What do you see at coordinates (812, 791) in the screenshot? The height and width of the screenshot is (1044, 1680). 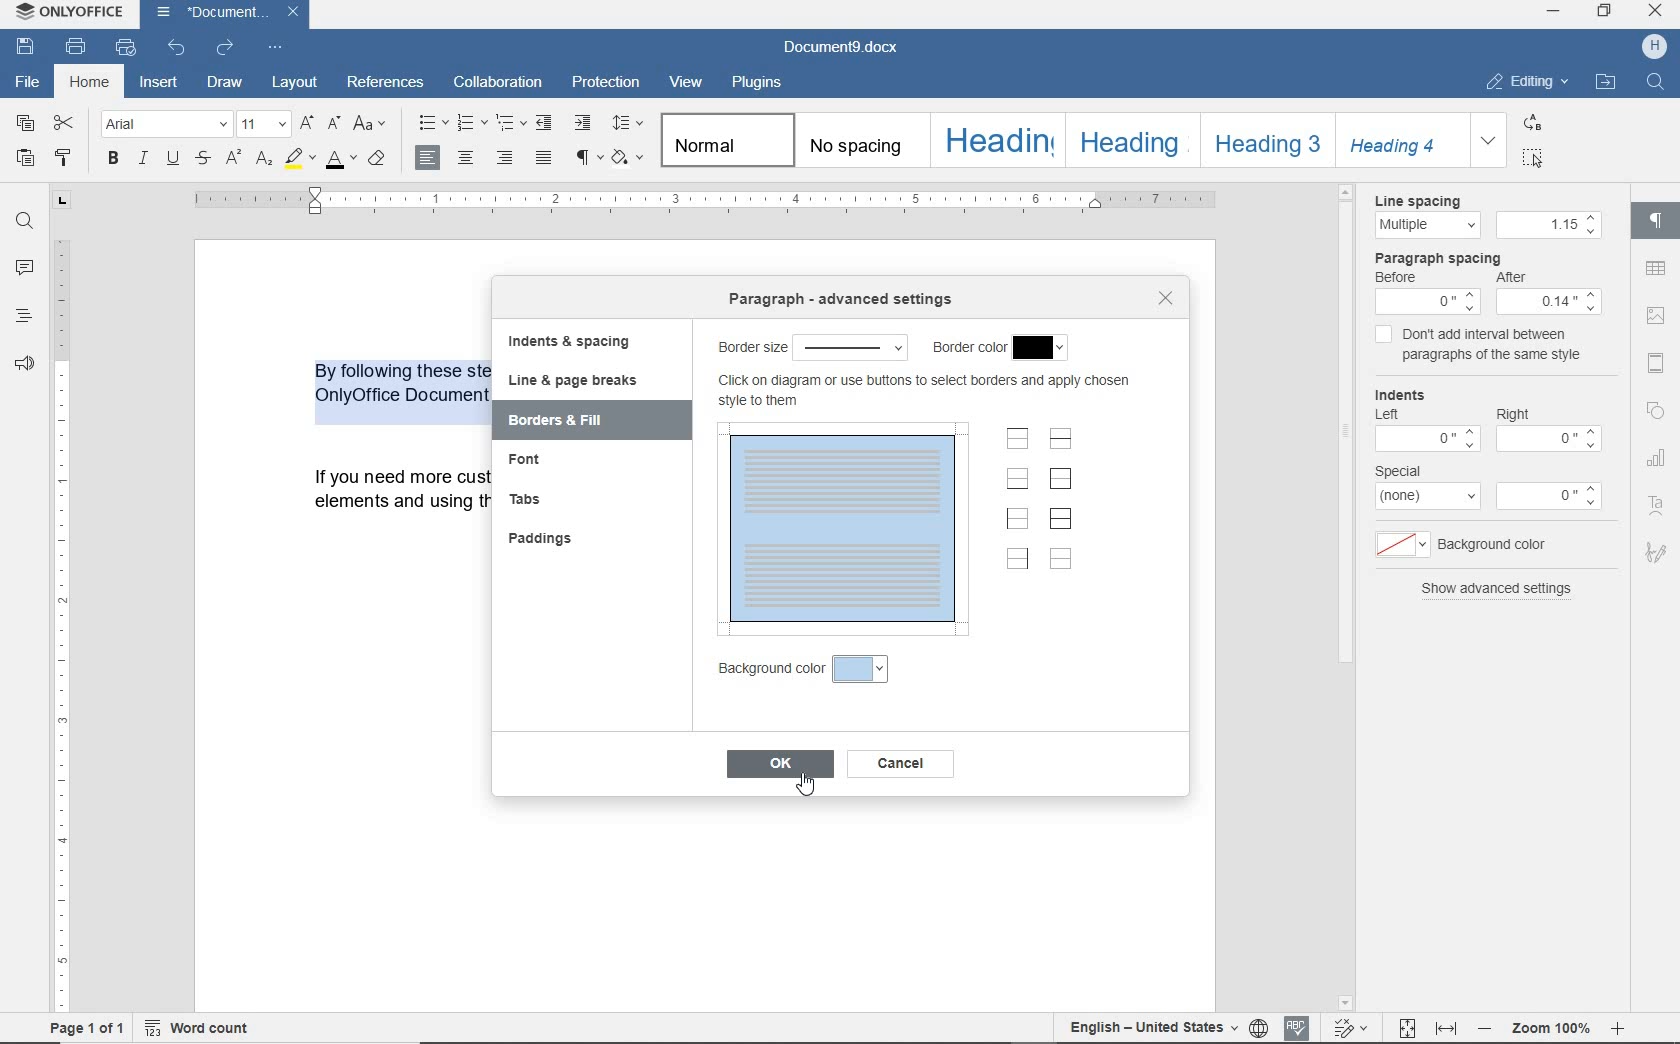 I see `cursor` at bounding box center [812, 791].